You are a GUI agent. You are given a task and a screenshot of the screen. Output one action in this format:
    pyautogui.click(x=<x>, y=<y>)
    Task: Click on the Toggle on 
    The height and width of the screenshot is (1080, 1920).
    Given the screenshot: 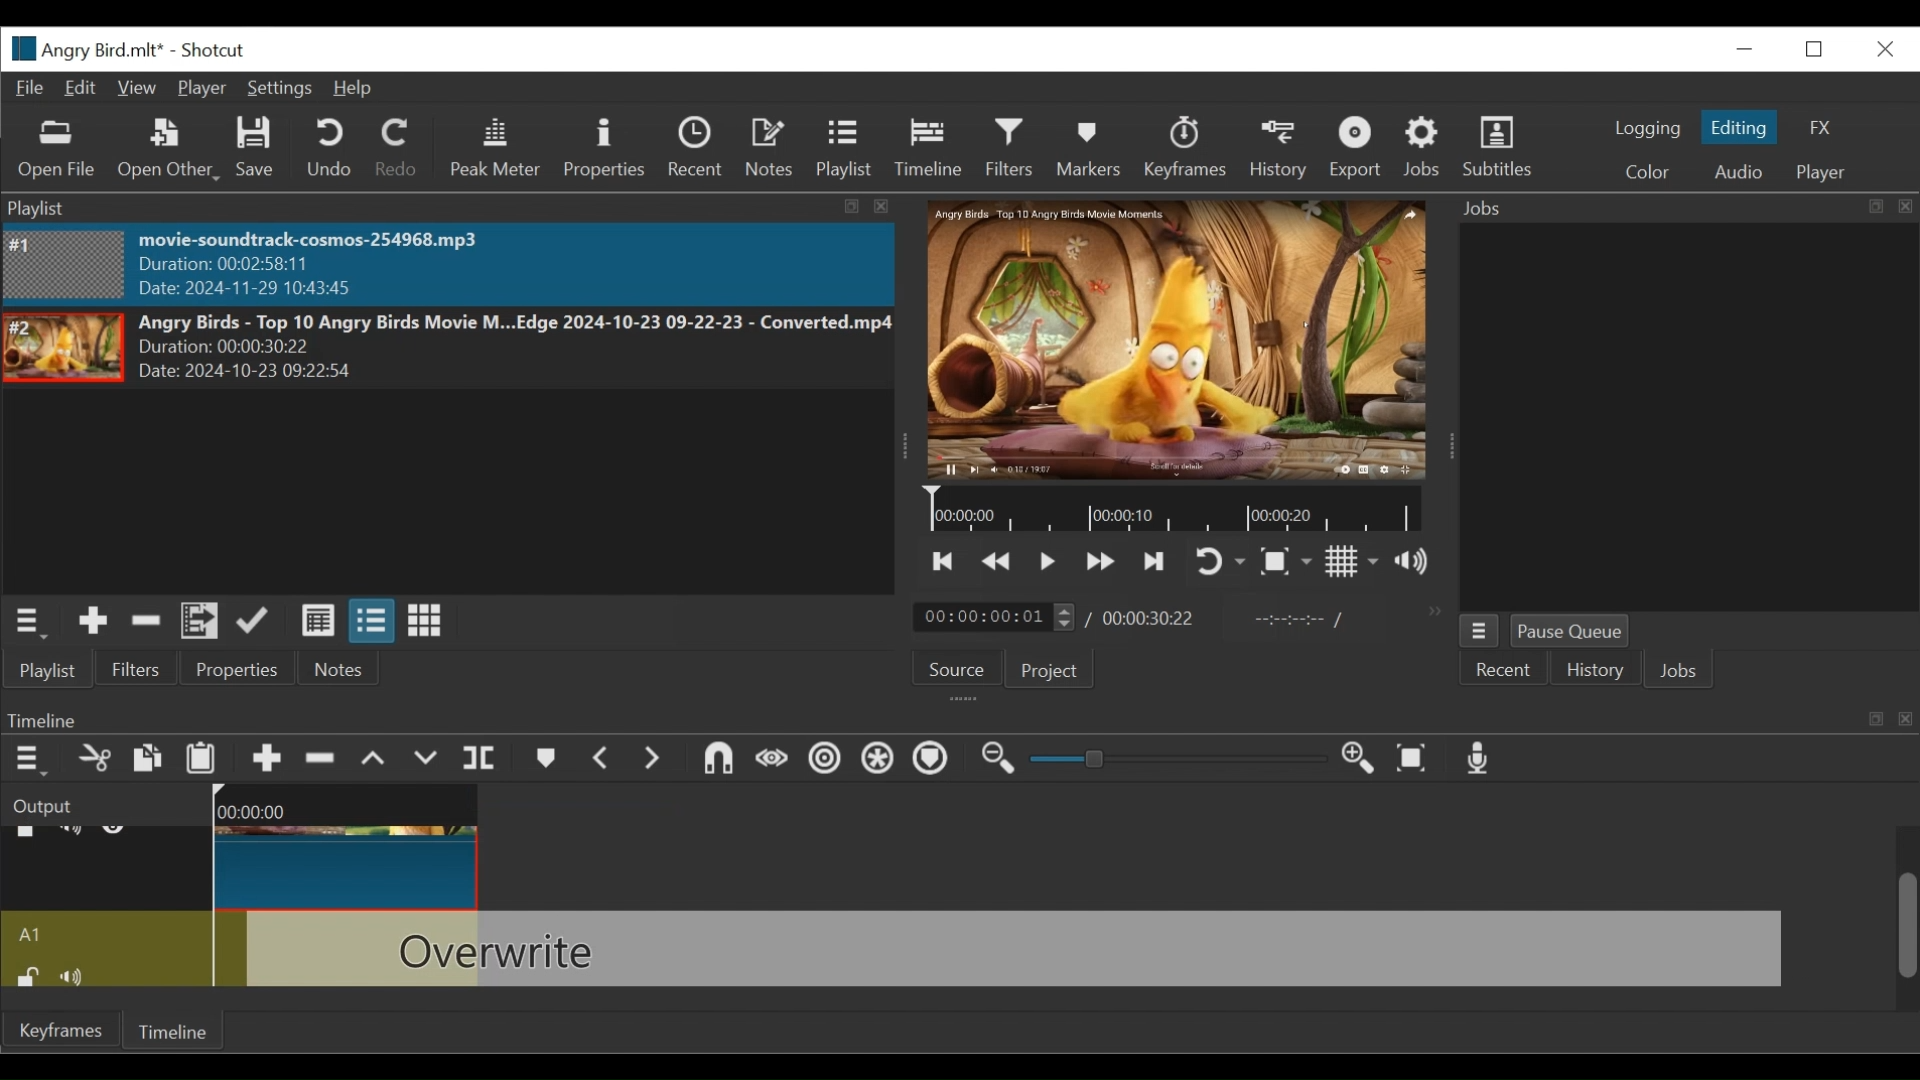 What is the action you would take?
    pyautogui.click(x=1222, y=560)
    